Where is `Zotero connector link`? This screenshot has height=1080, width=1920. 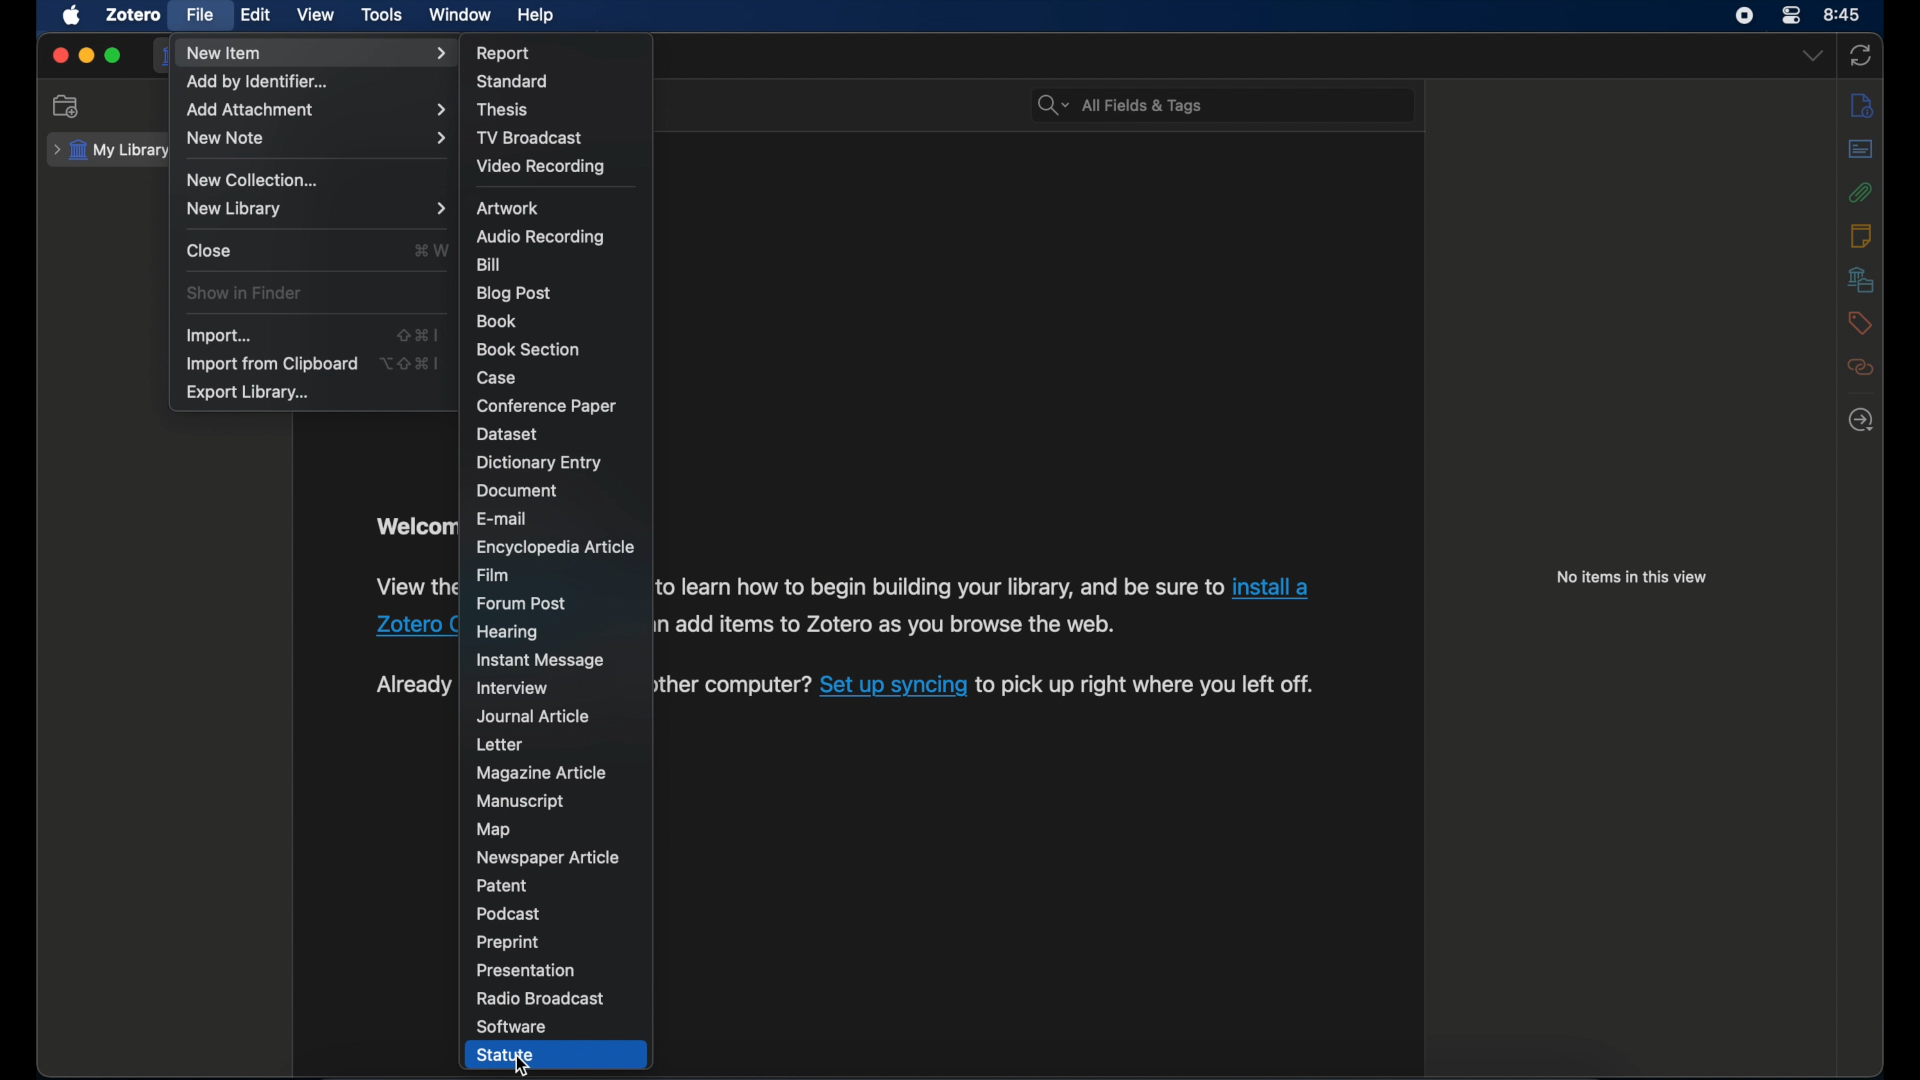
Zotero connector link is located at coordinates (1271, 587).